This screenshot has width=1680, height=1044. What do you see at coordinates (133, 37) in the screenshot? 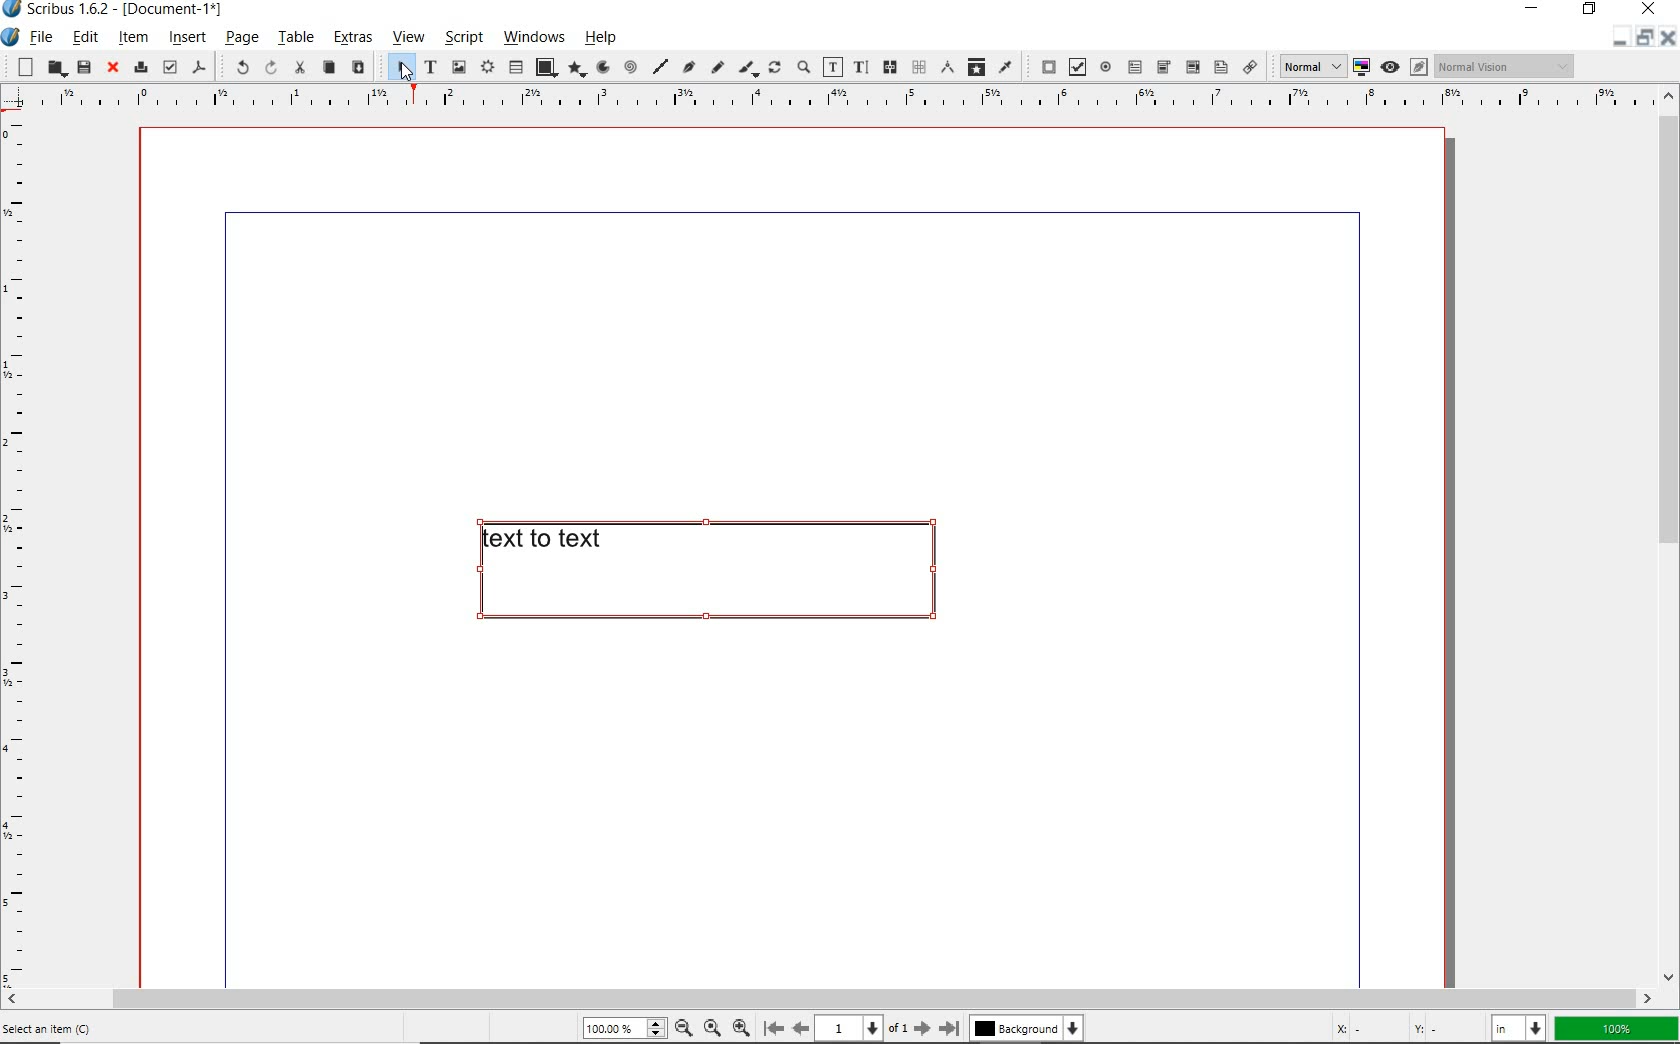
I see `item` at bounding box center [133, 37].